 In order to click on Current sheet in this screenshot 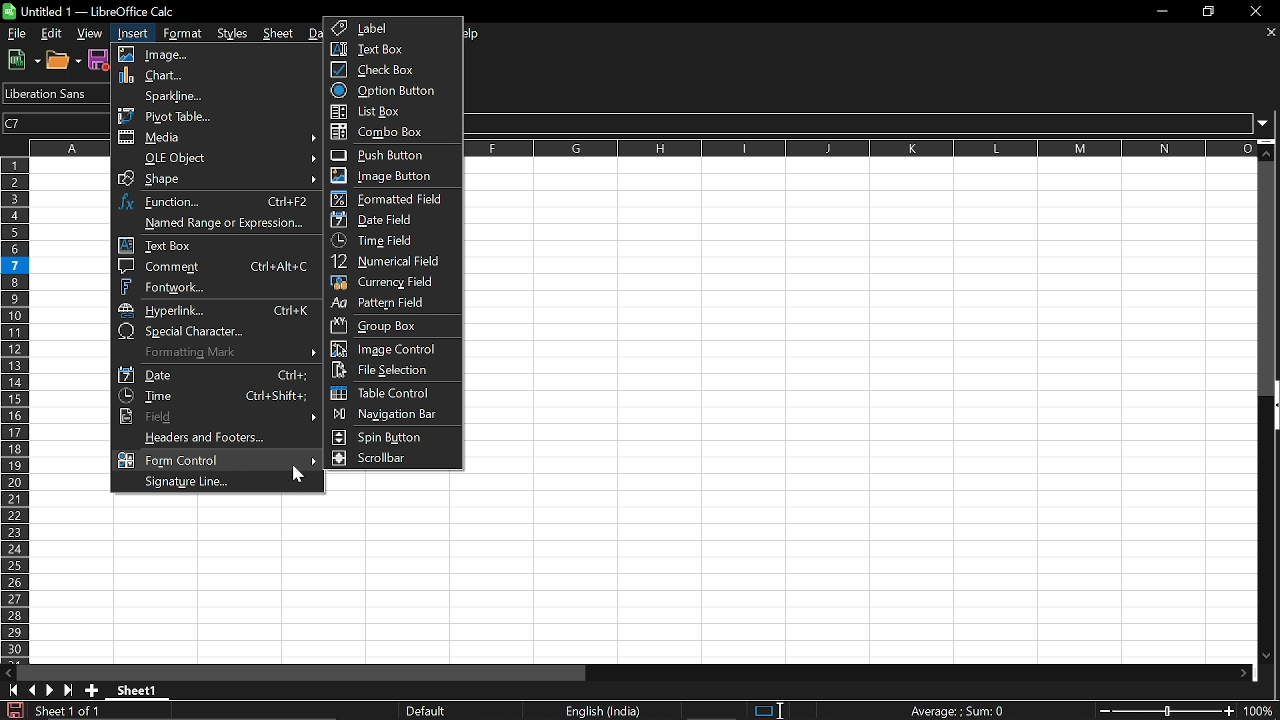, I will do `click(66, 710)`.